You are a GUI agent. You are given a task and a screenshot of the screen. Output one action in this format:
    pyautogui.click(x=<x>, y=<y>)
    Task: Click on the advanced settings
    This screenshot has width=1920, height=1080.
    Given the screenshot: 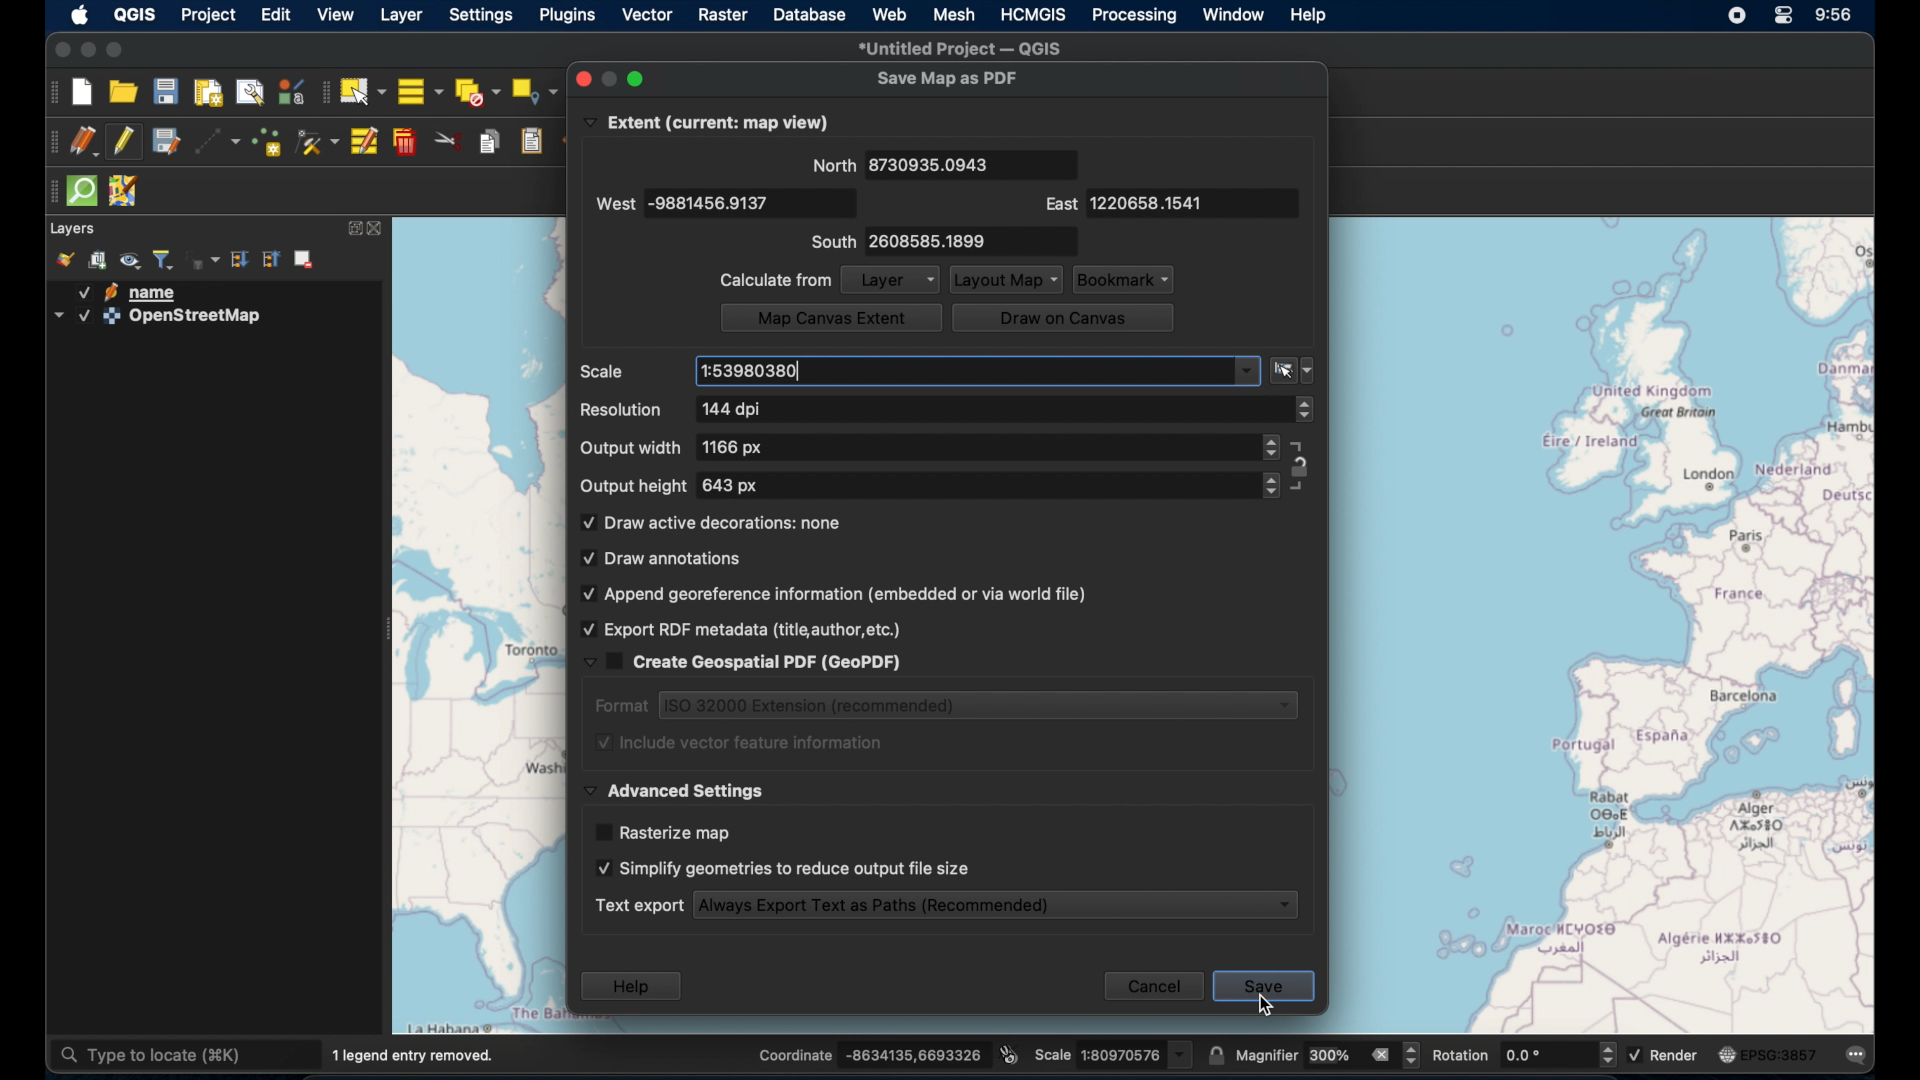 What is the action you would take?
    pyautogui.click(x=675, y=792)
    